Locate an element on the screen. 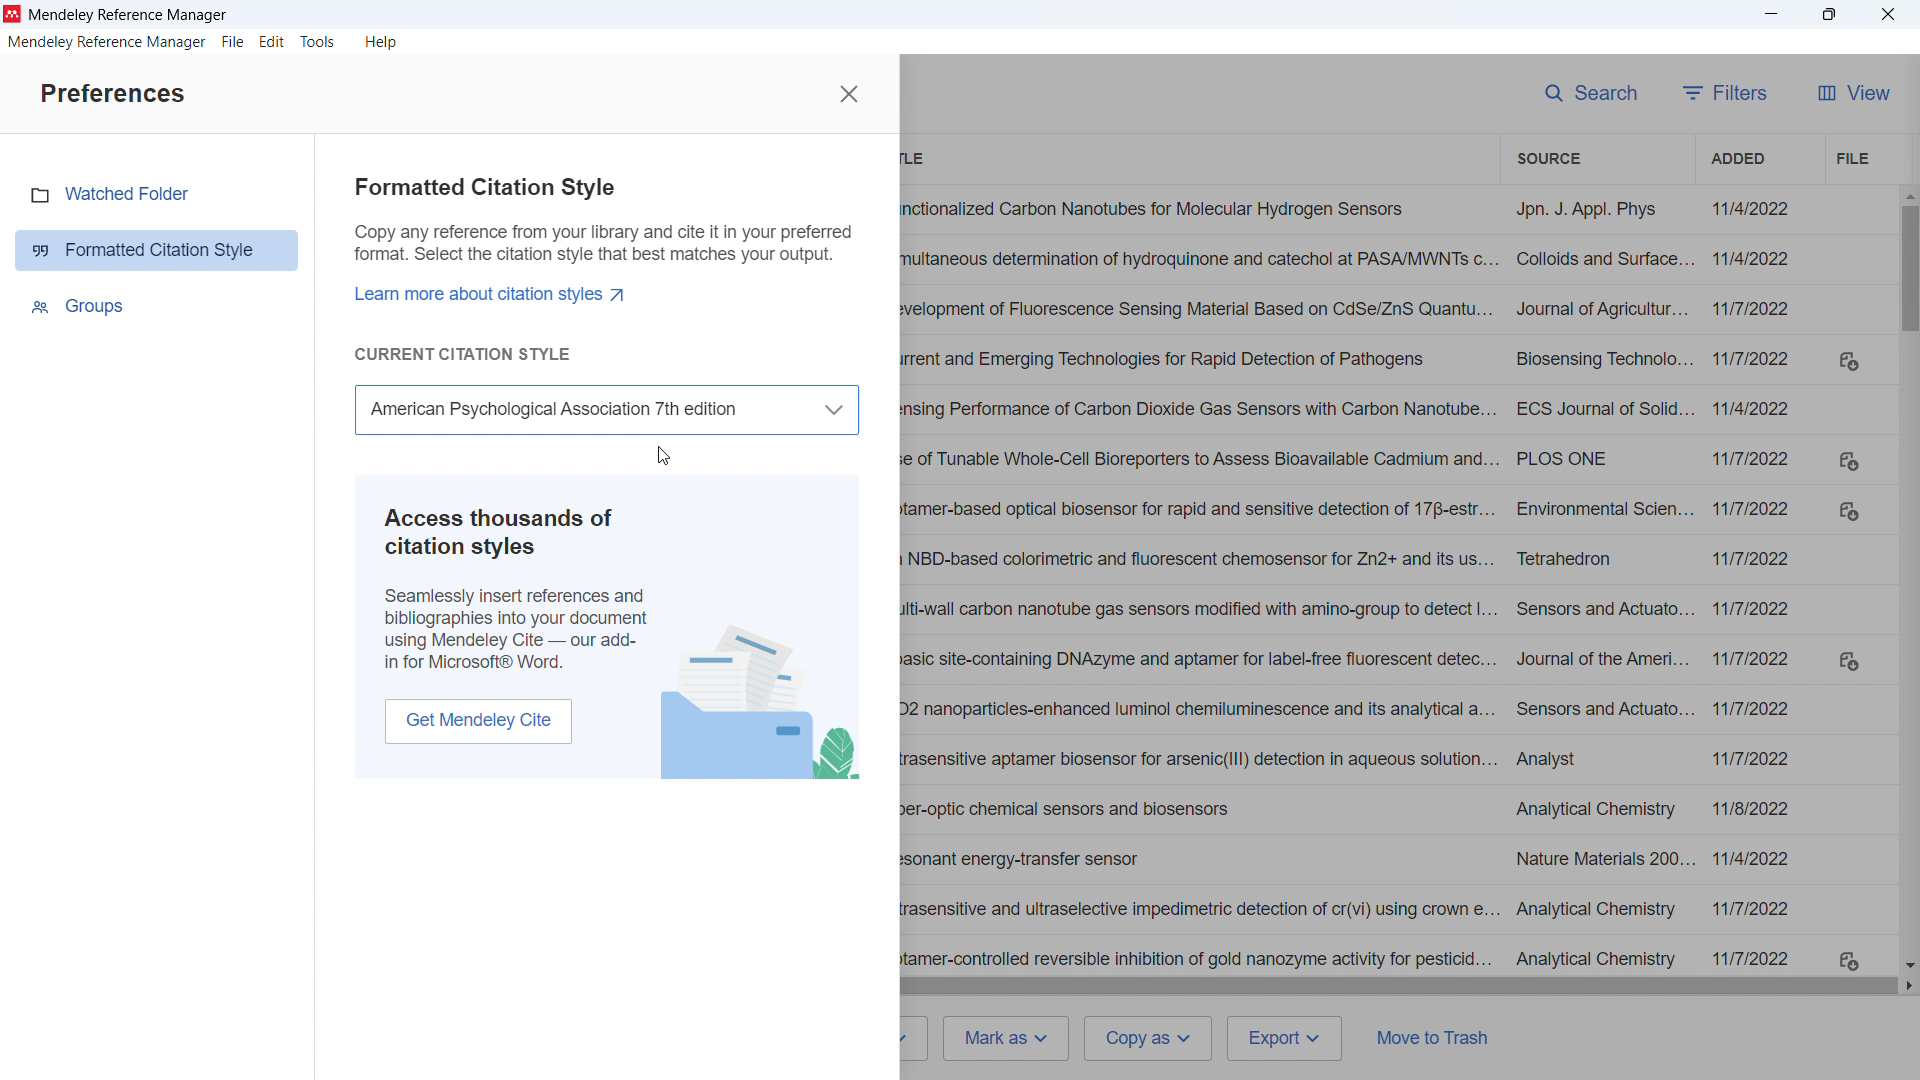 This screenshot has height=1080, width=1920. search  is located at coordinates (1588, 93).